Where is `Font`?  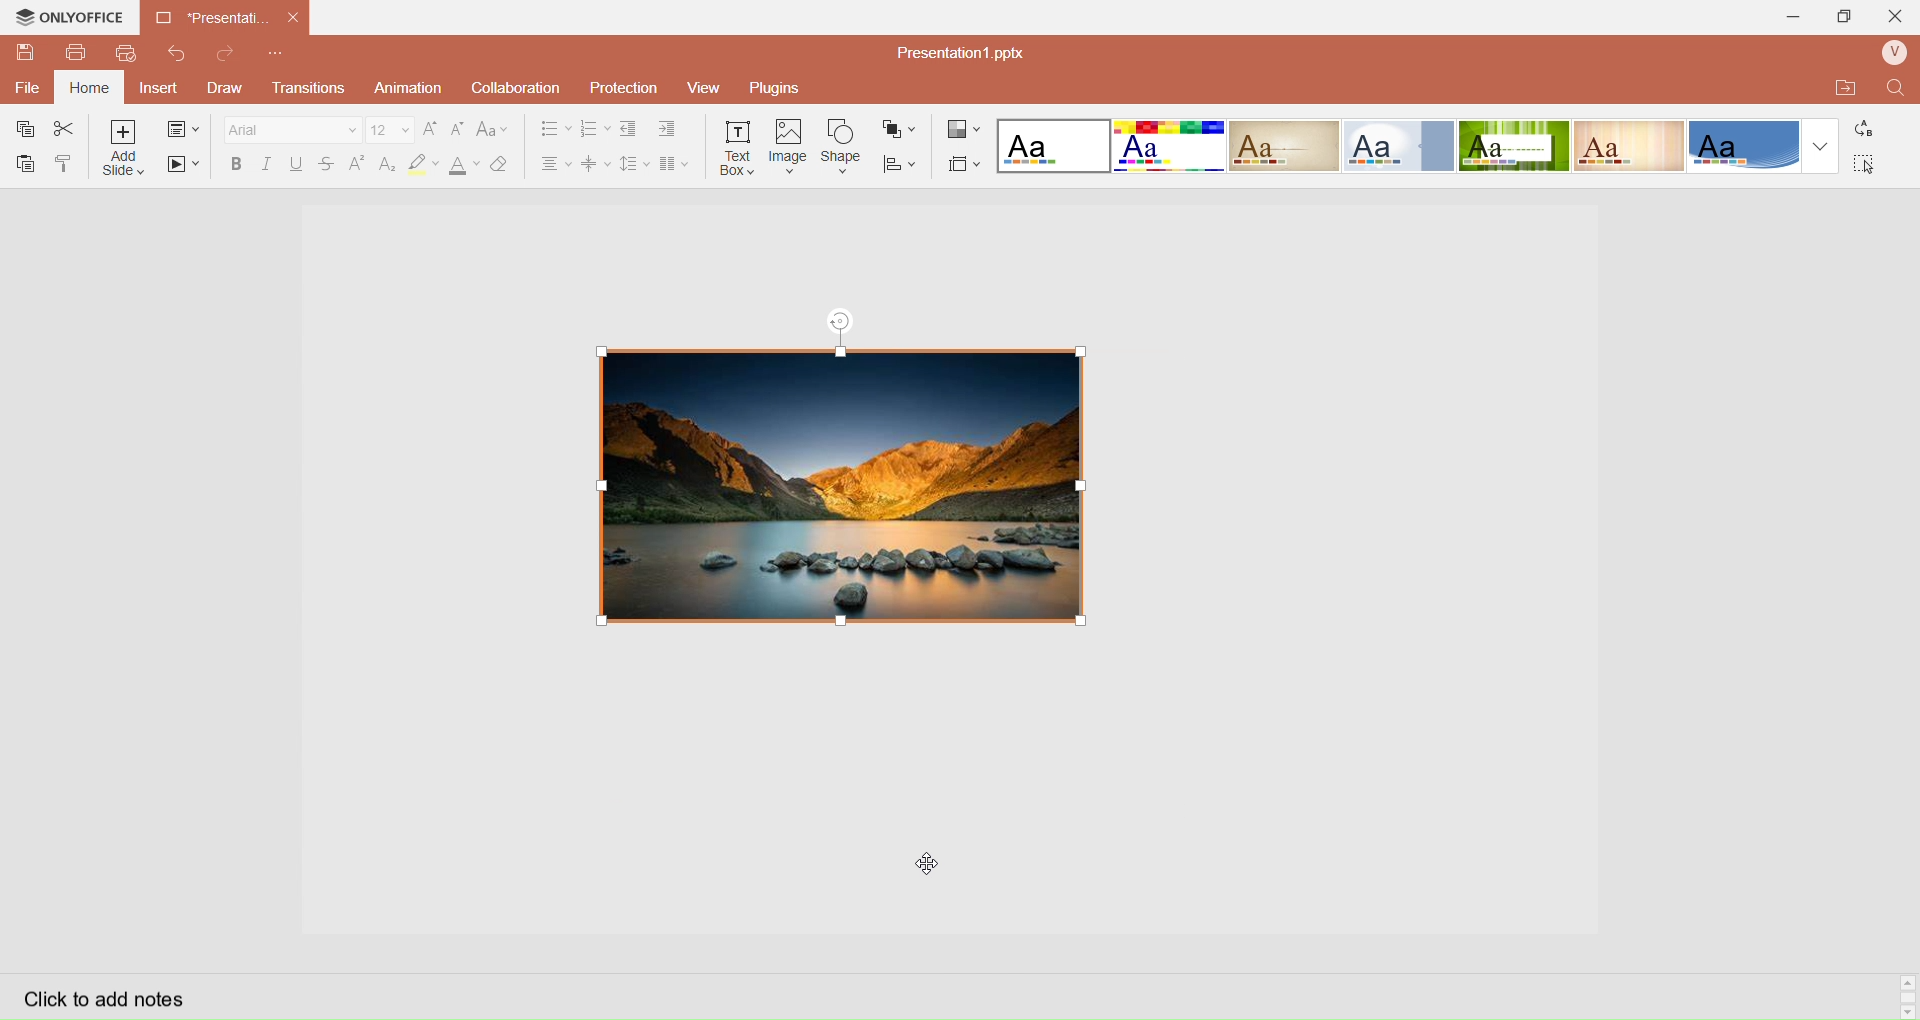
Font is located at coordinates (293, 129).